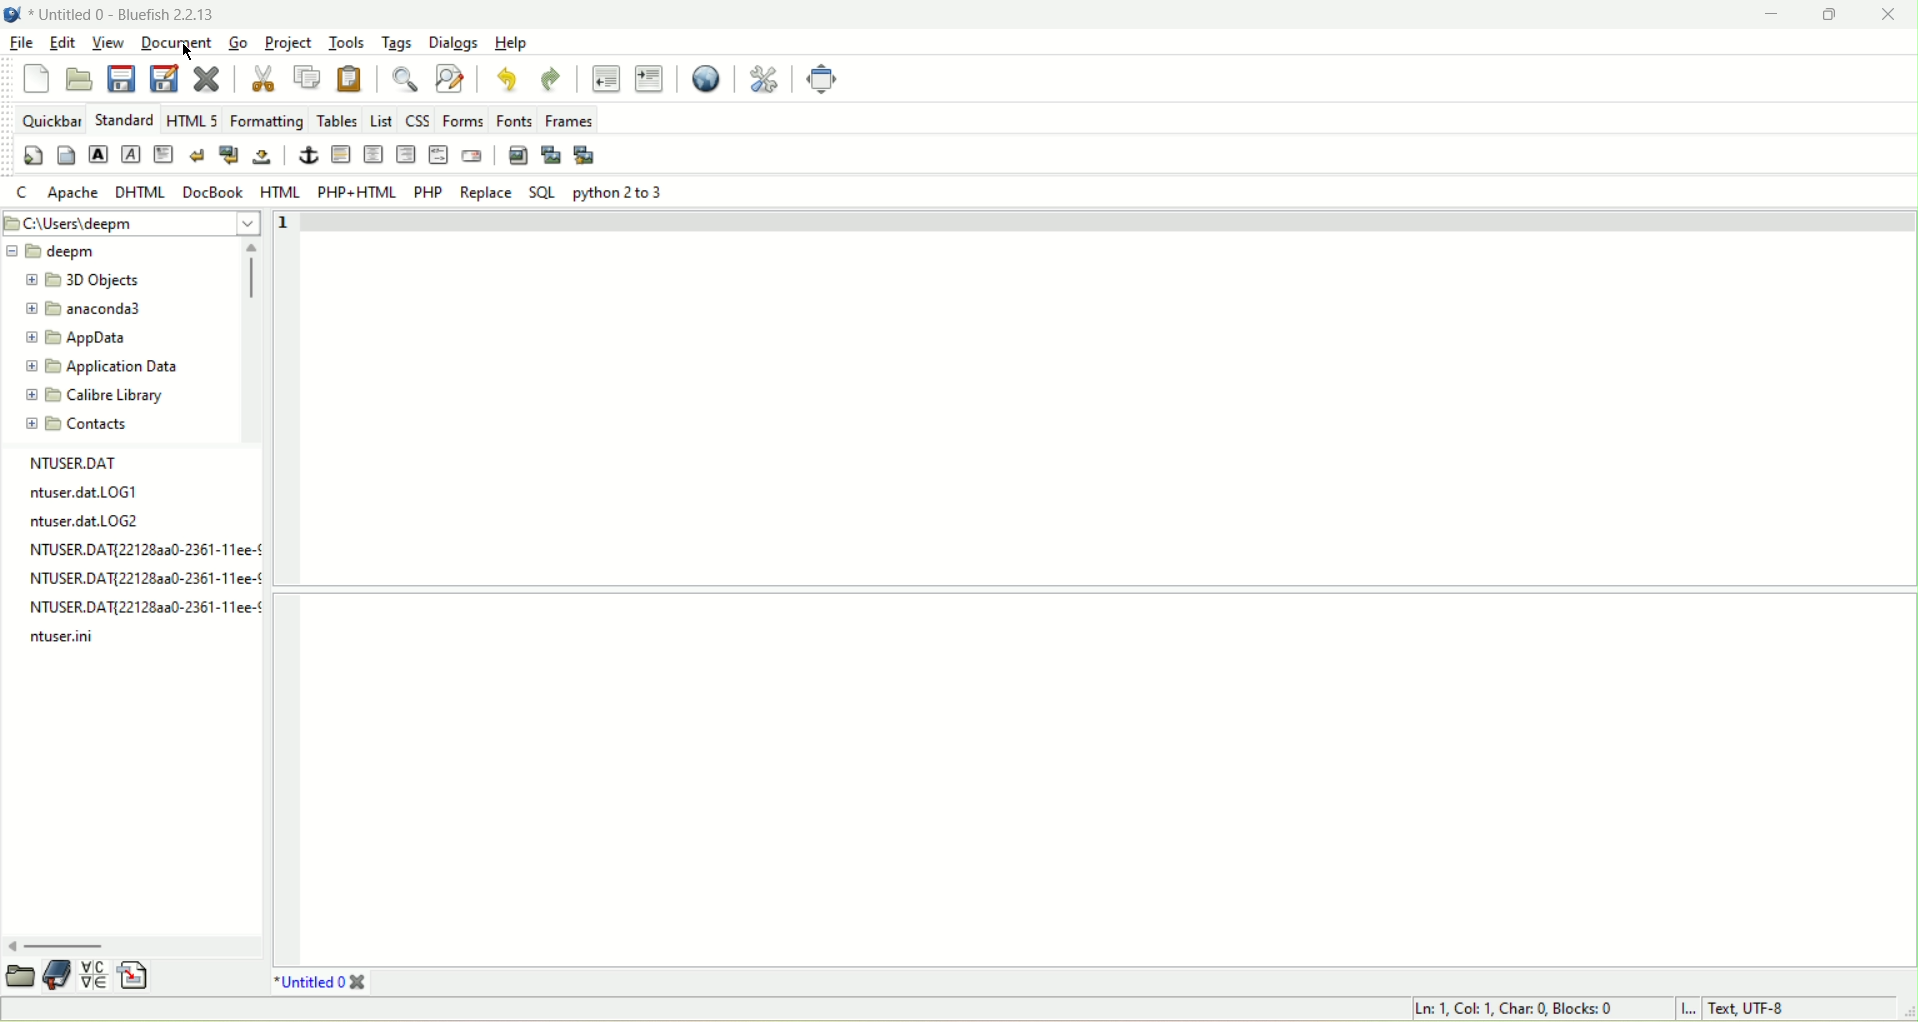  What do you see at coordinates (380, 119) in the screenshot?
I see `list` at bounding box center [380, 119].